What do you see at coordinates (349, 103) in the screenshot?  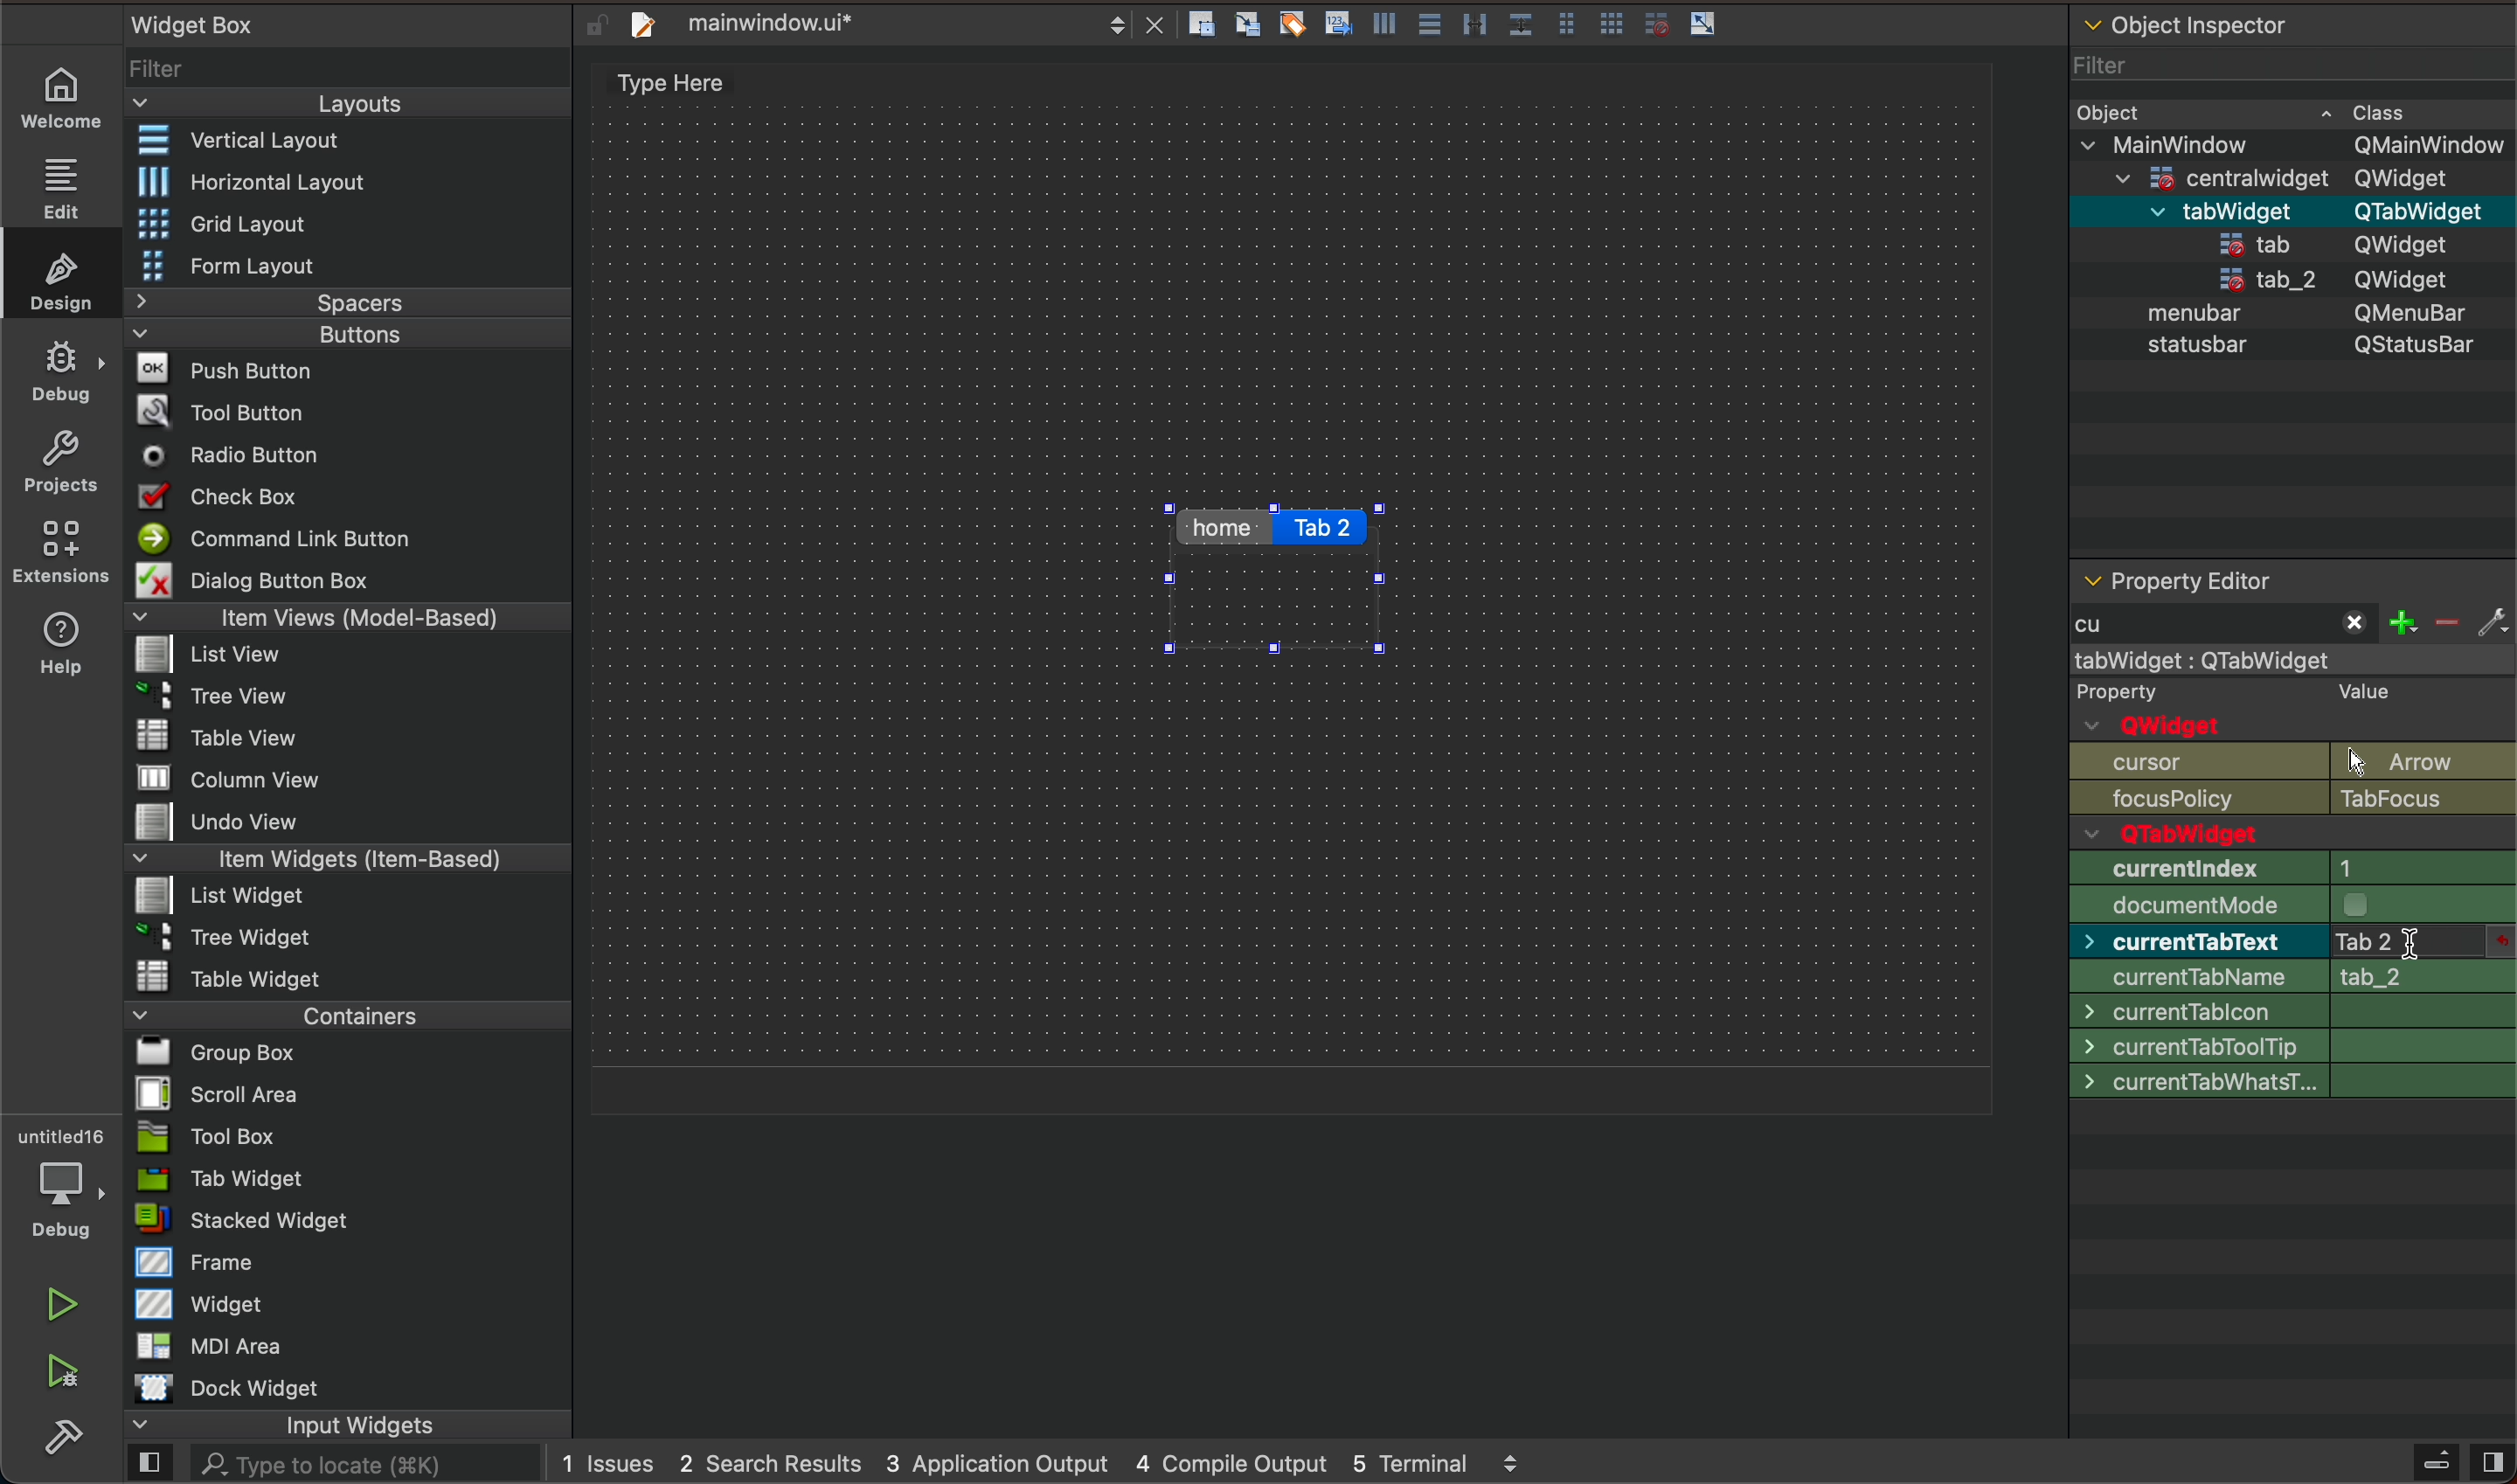 I see `Layouts` at bounding box center [349, 103].